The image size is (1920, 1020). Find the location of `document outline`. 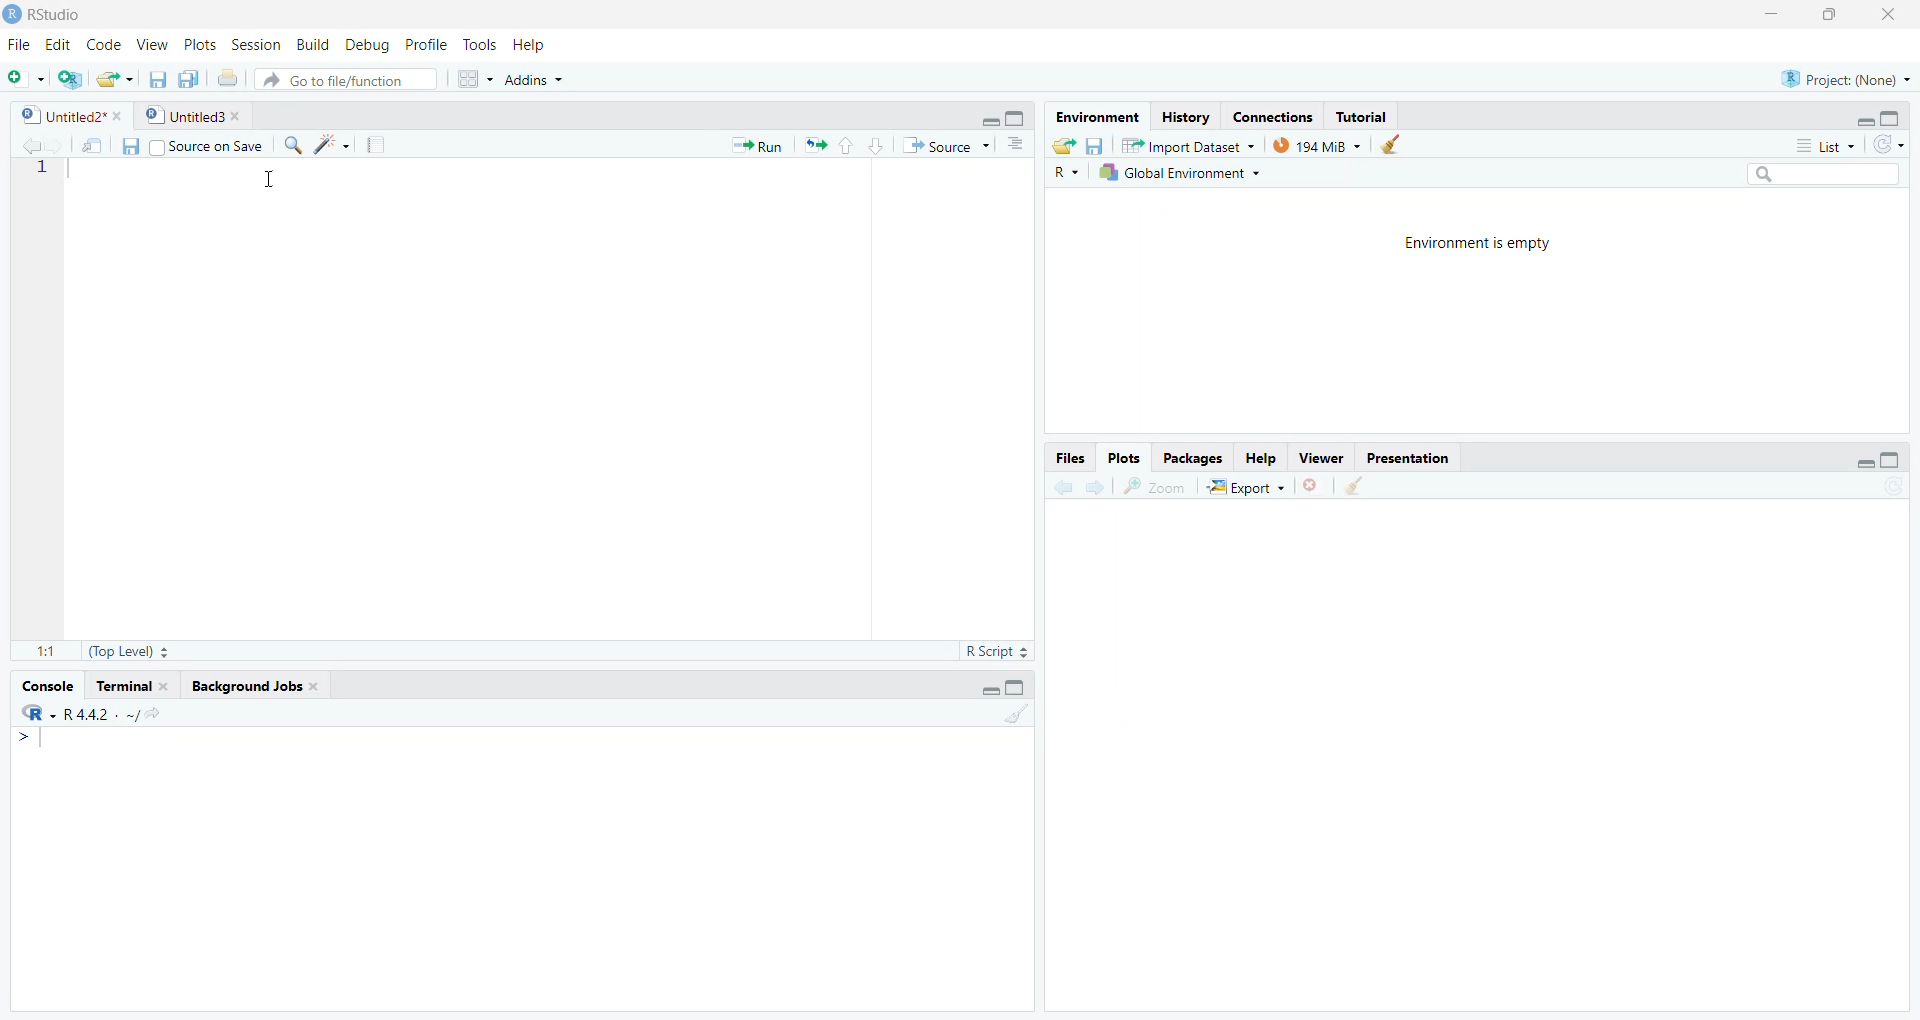

document outline is located at coordinates (1017, 146).